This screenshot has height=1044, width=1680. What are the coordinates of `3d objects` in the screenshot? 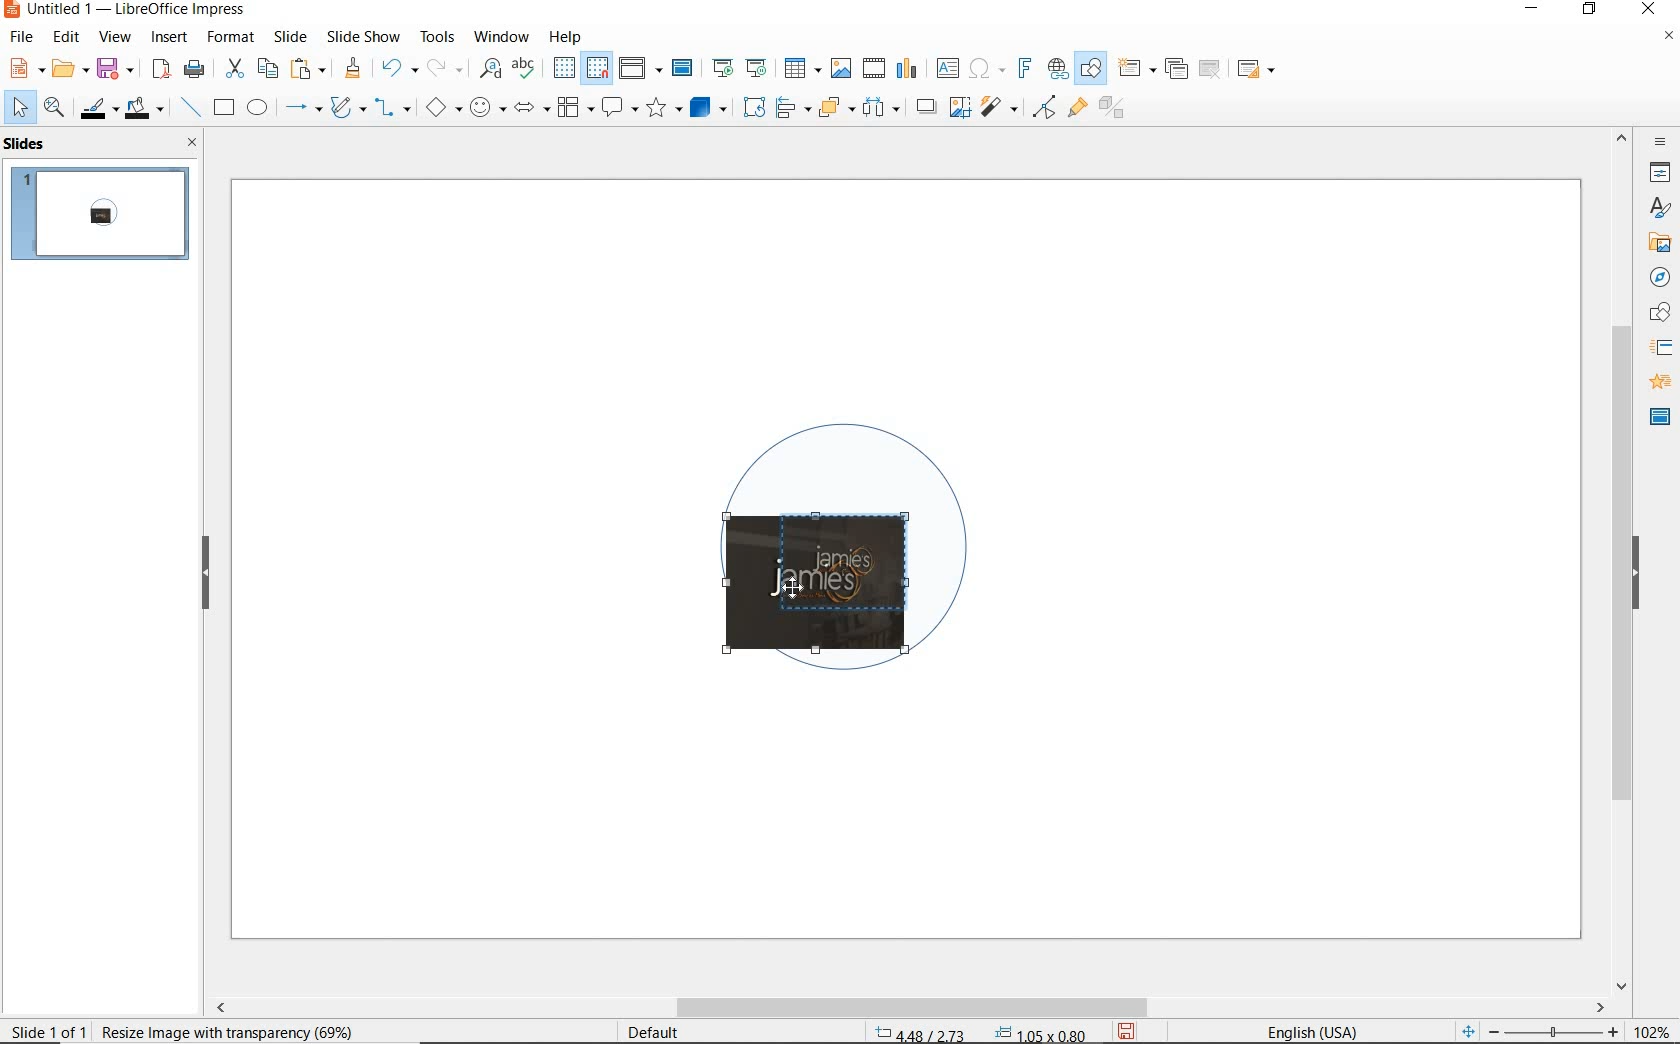 It's located at (709, 108).